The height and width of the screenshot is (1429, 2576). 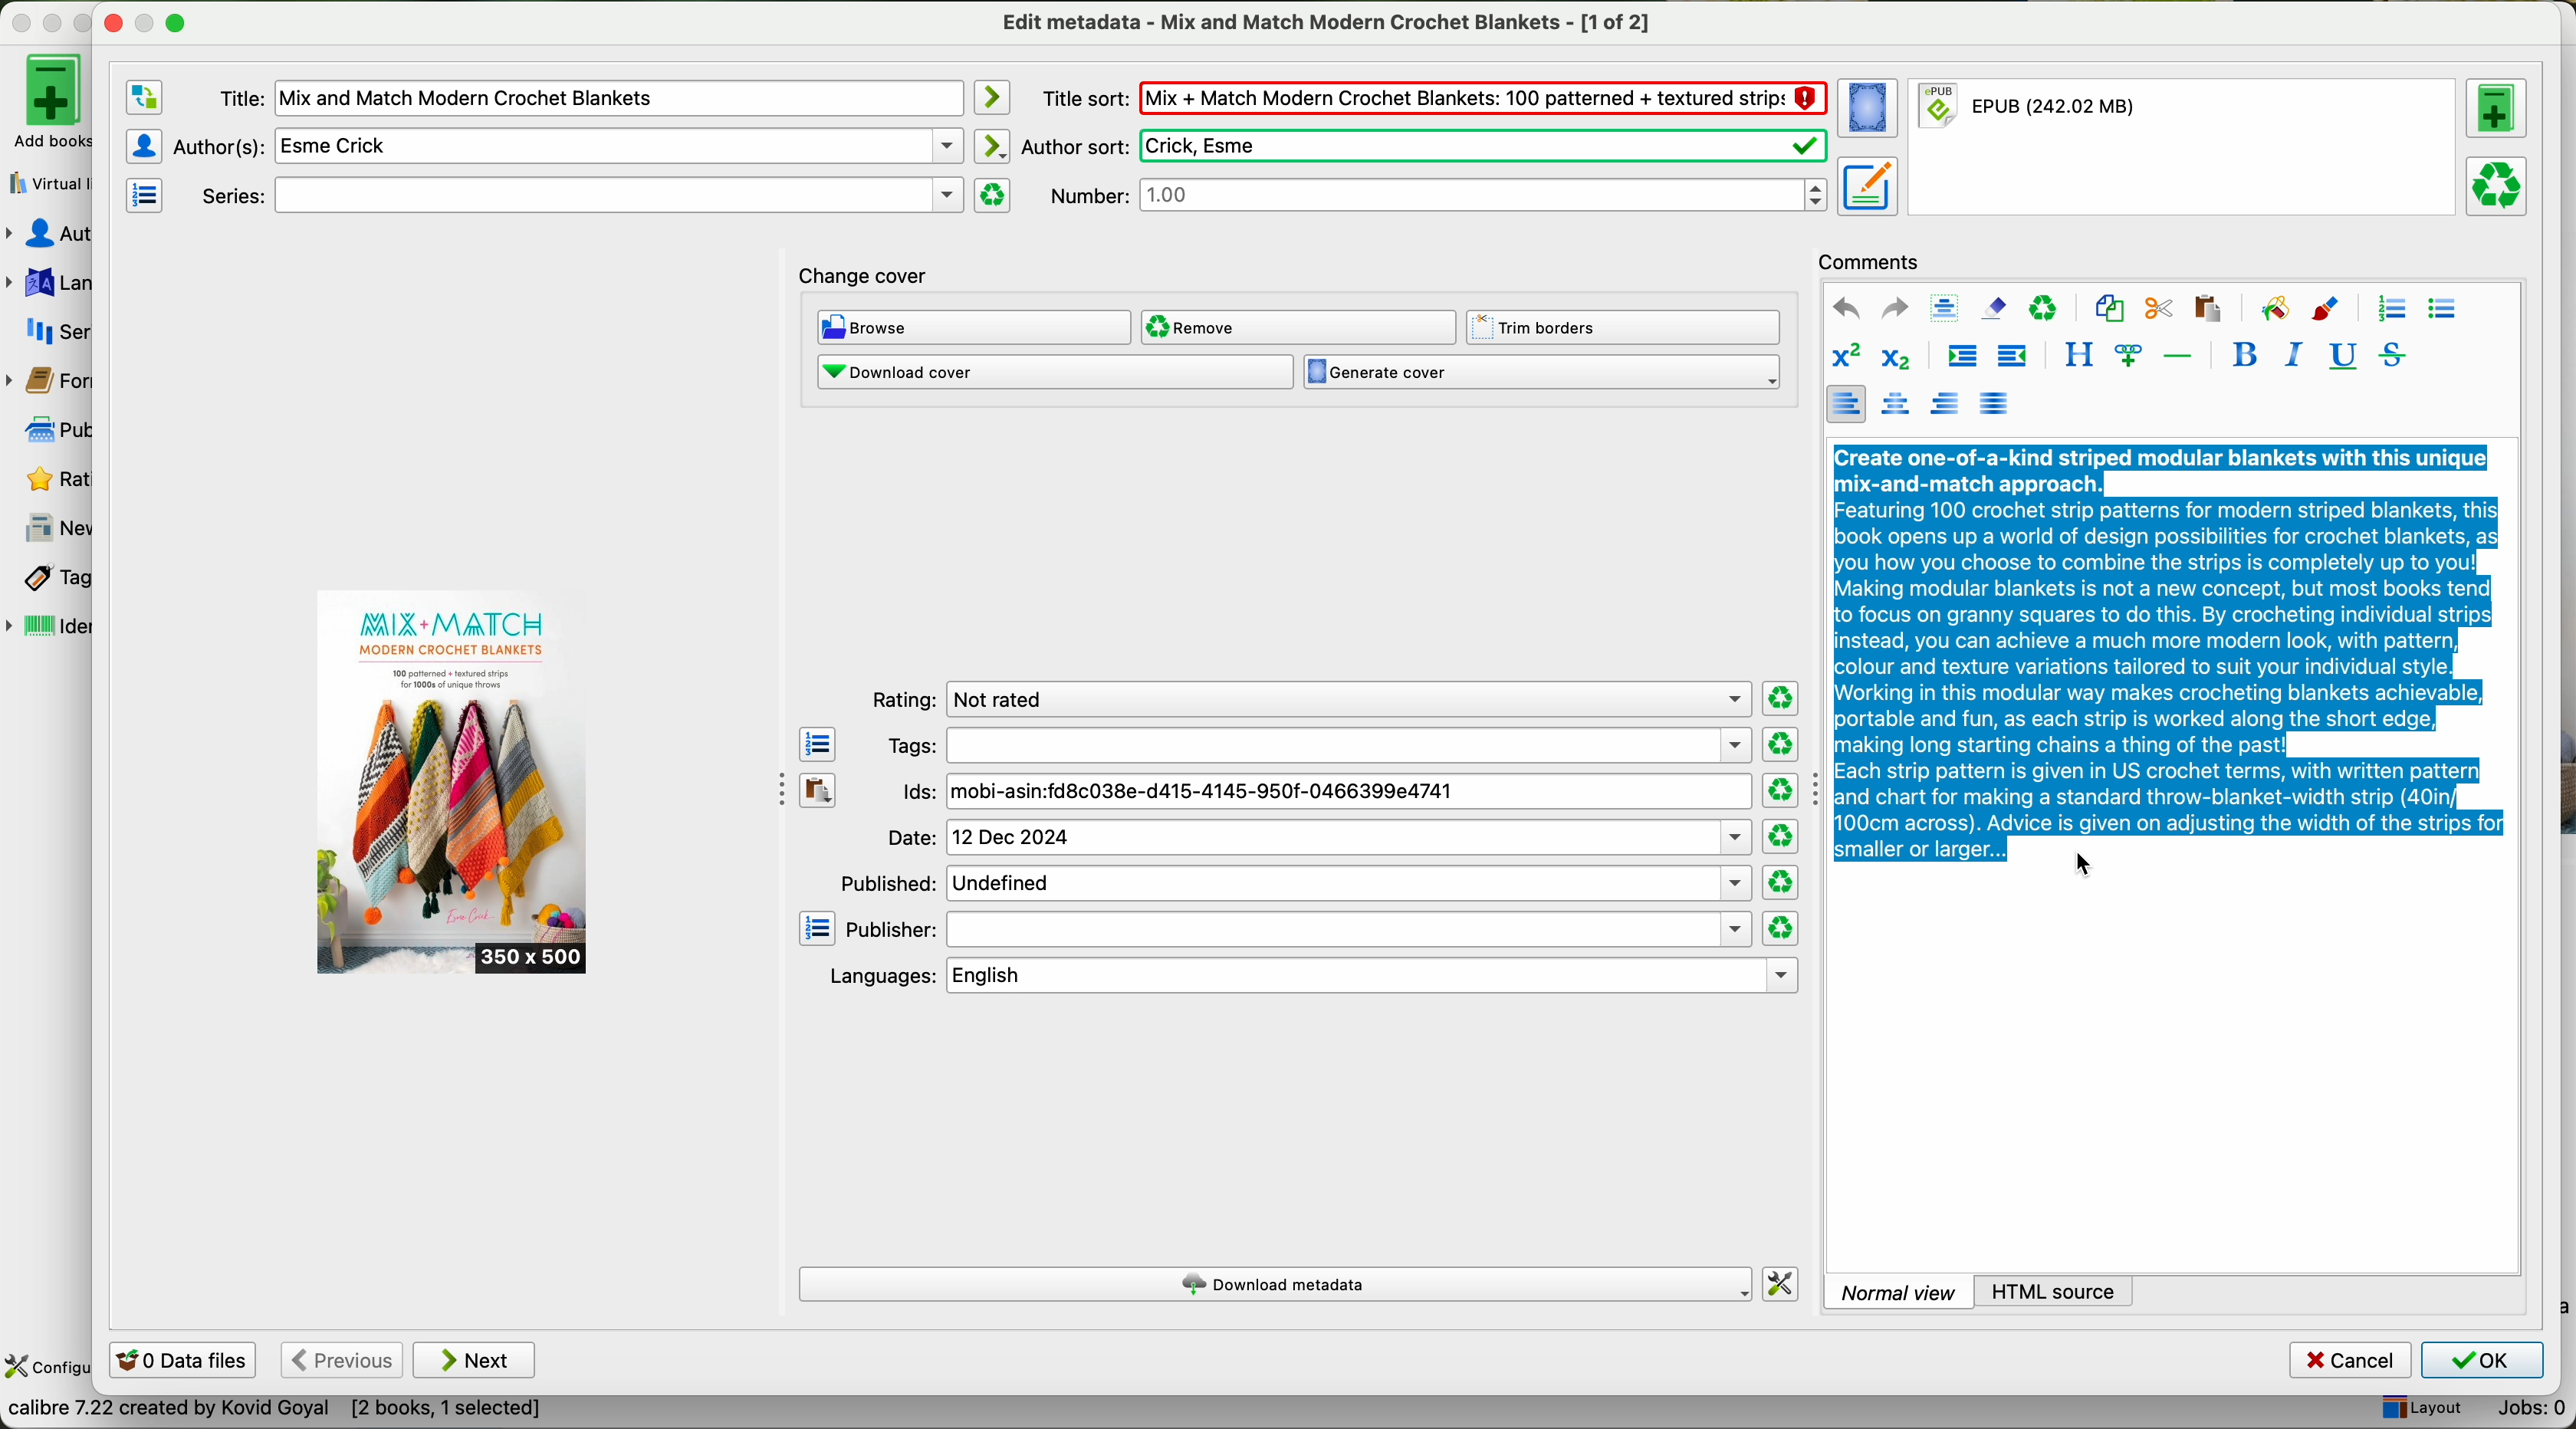 I want to click on add a format to this book, so click(x=2497, y=108).